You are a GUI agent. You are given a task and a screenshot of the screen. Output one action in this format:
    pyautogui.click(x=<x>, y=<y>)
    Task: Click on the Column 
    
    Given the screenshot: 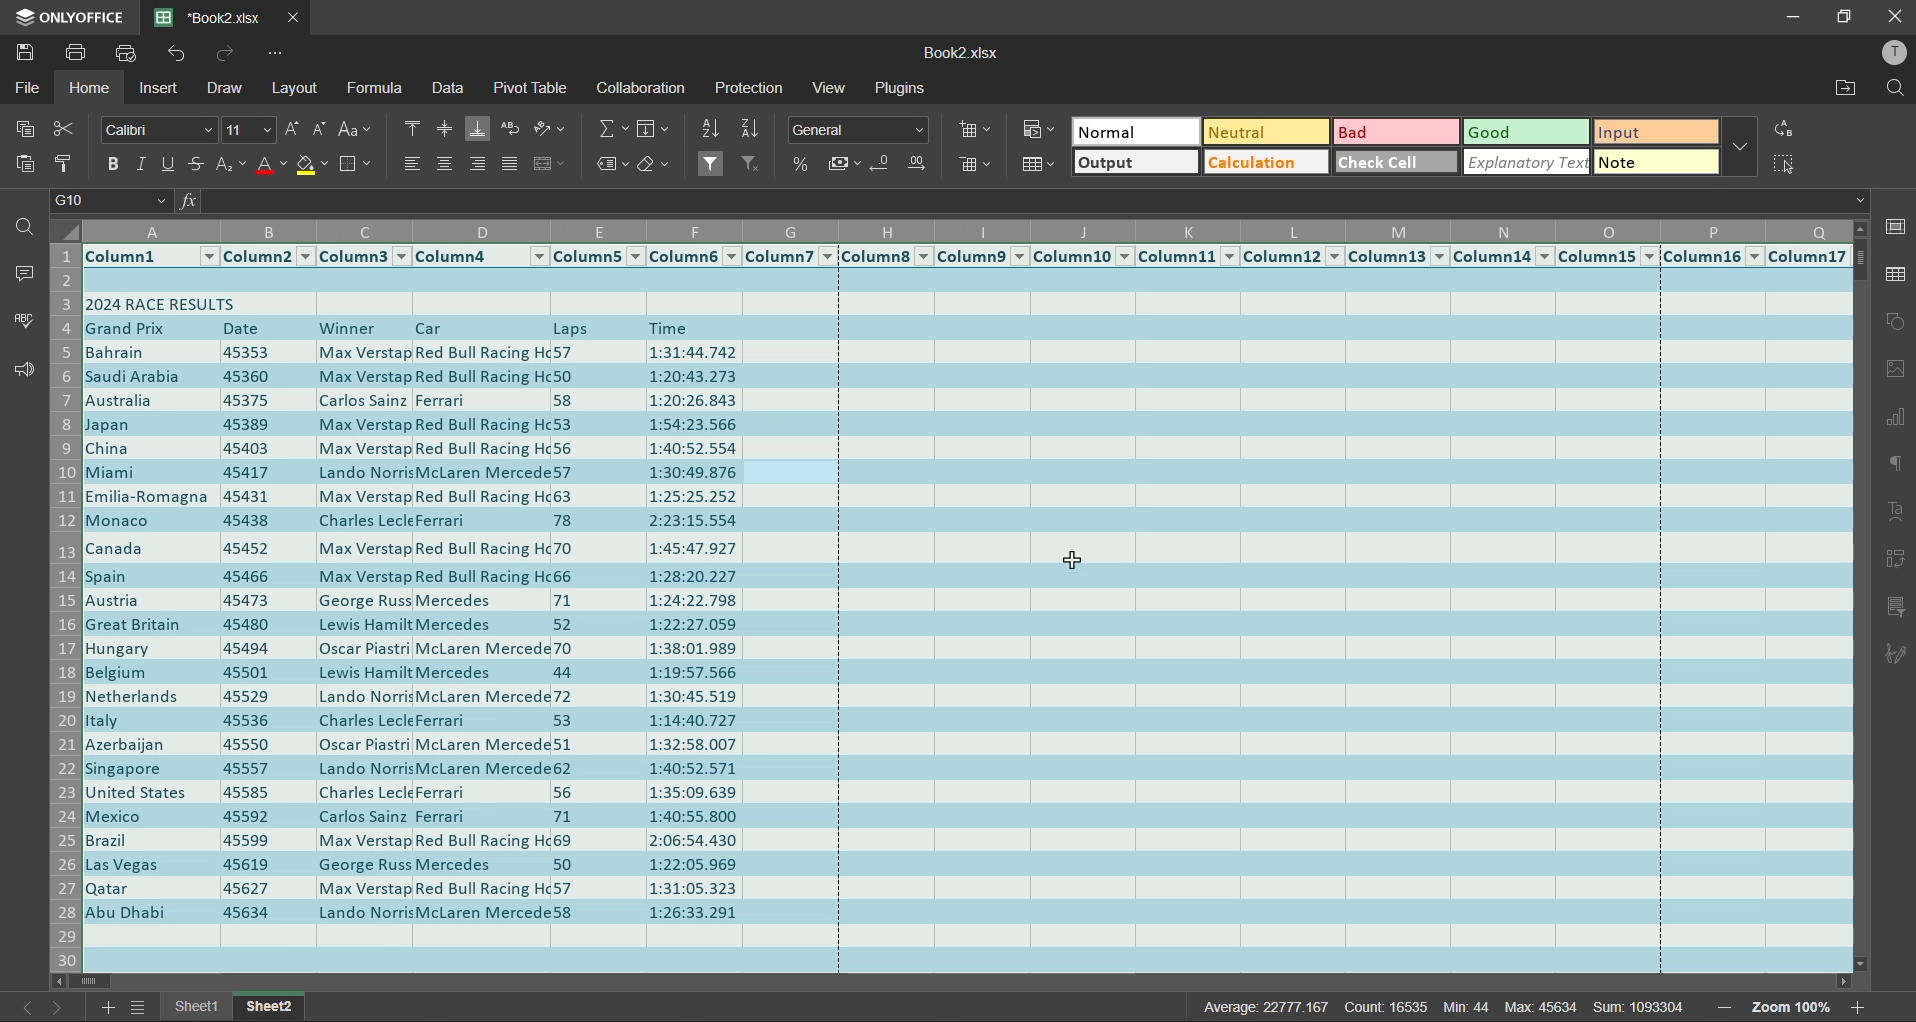 What is the action you would take?
    pyautogui.click(x=1398, y=258)
    